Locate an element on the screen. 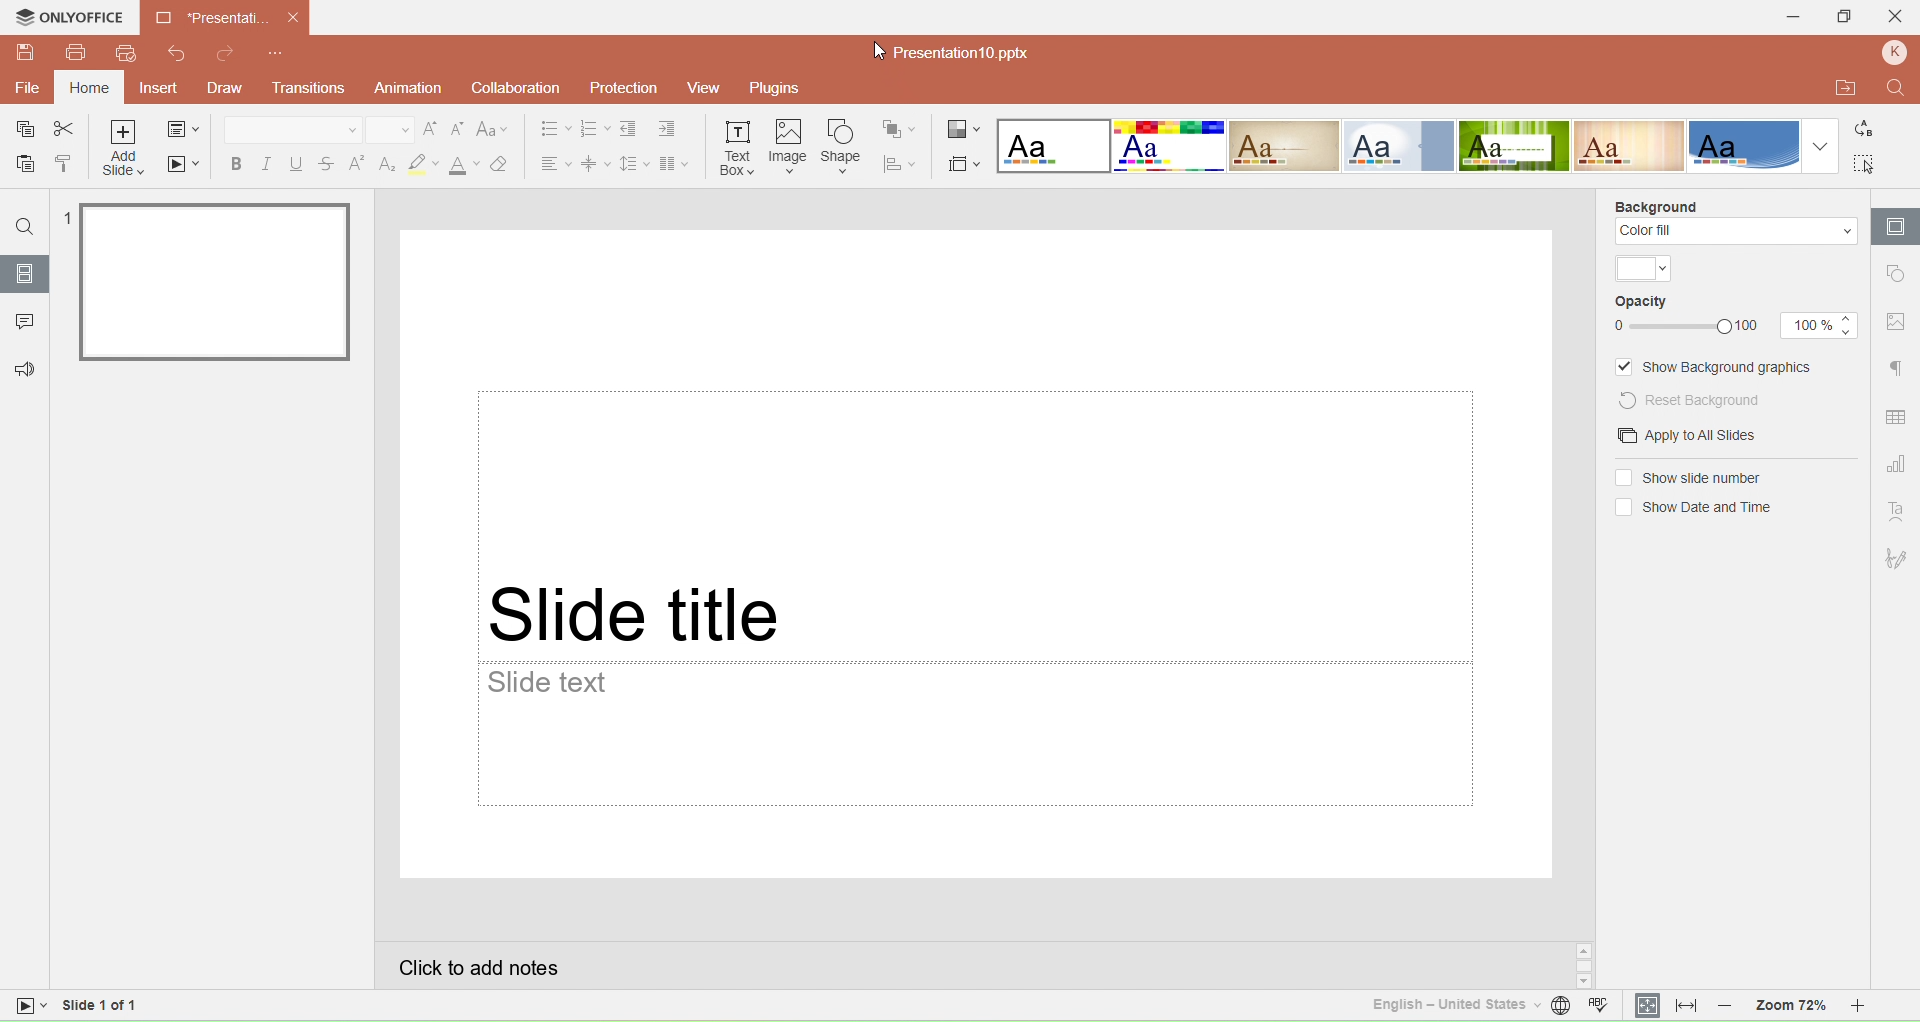 The height and width of the screenshot is (1022, 1920). Superscript is located at coordinates (357, 163).